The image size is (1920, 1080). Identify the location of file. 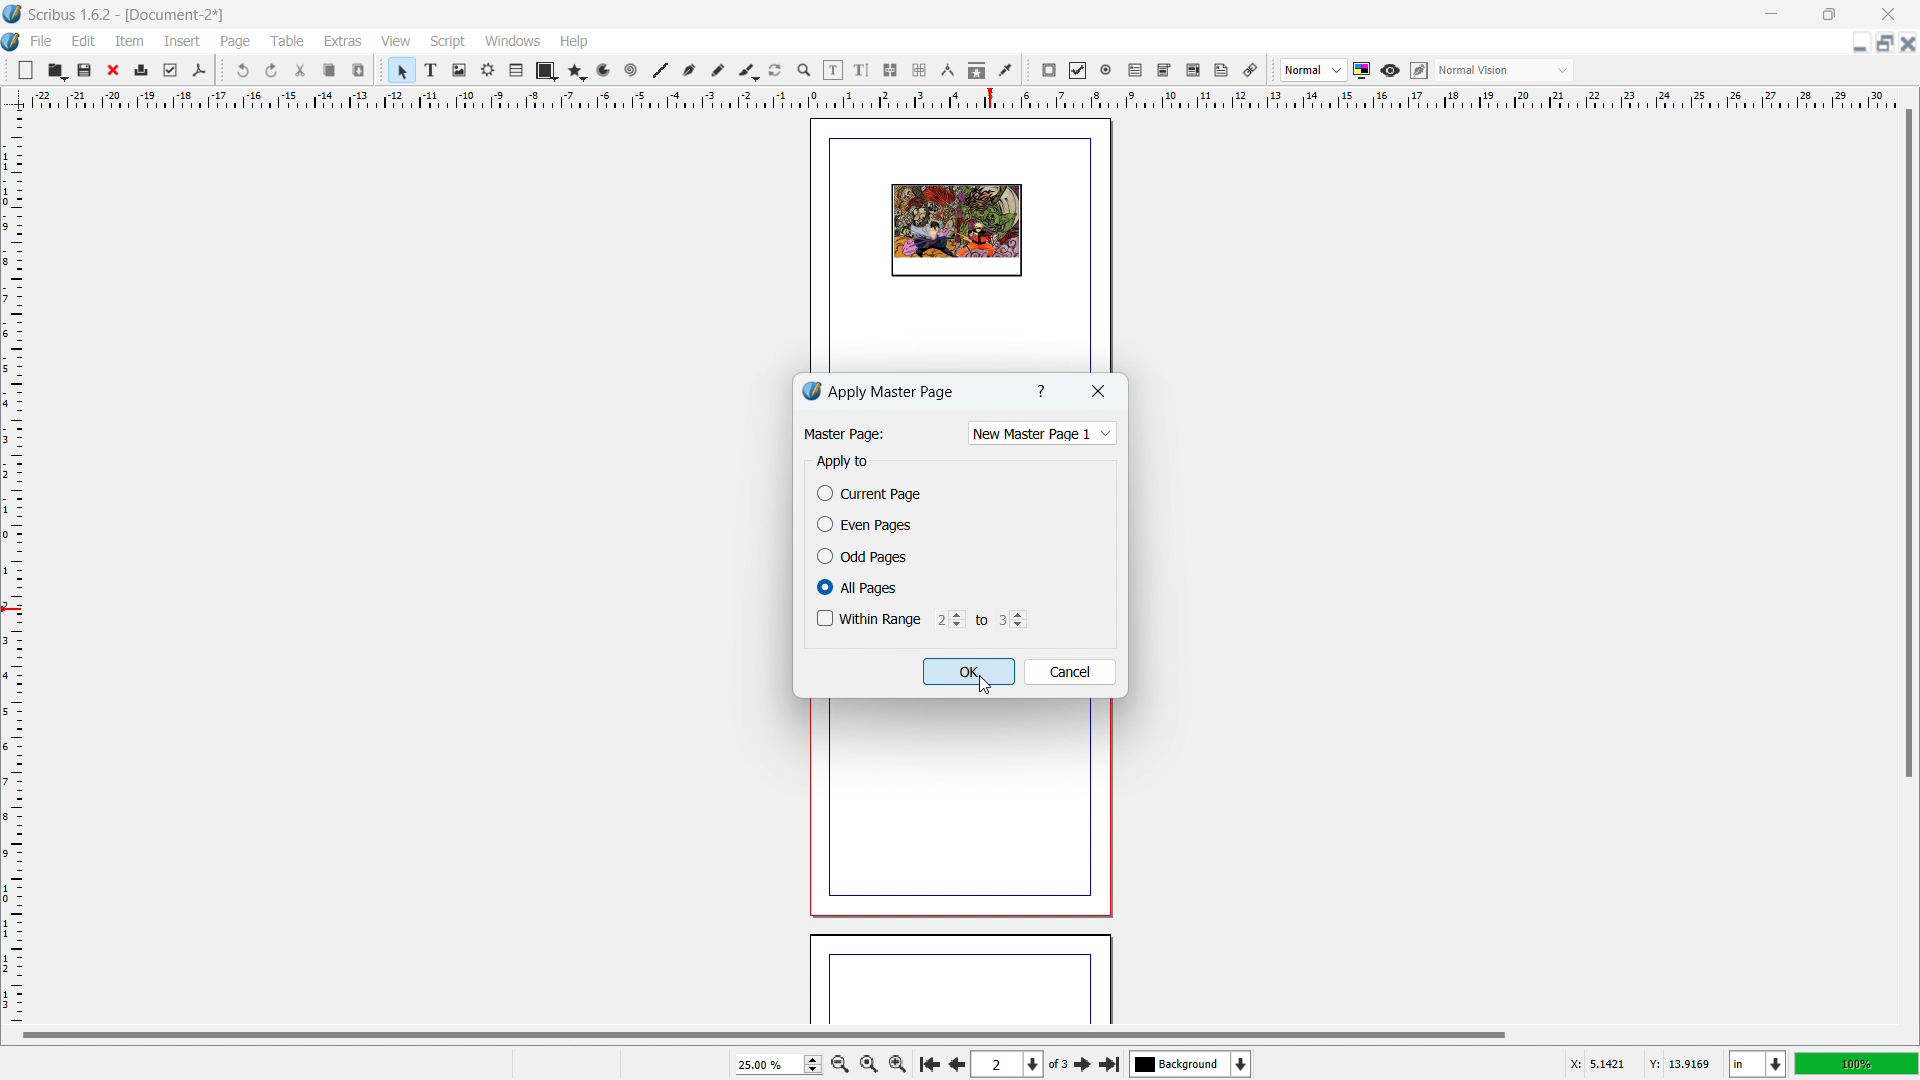
(40, 41).